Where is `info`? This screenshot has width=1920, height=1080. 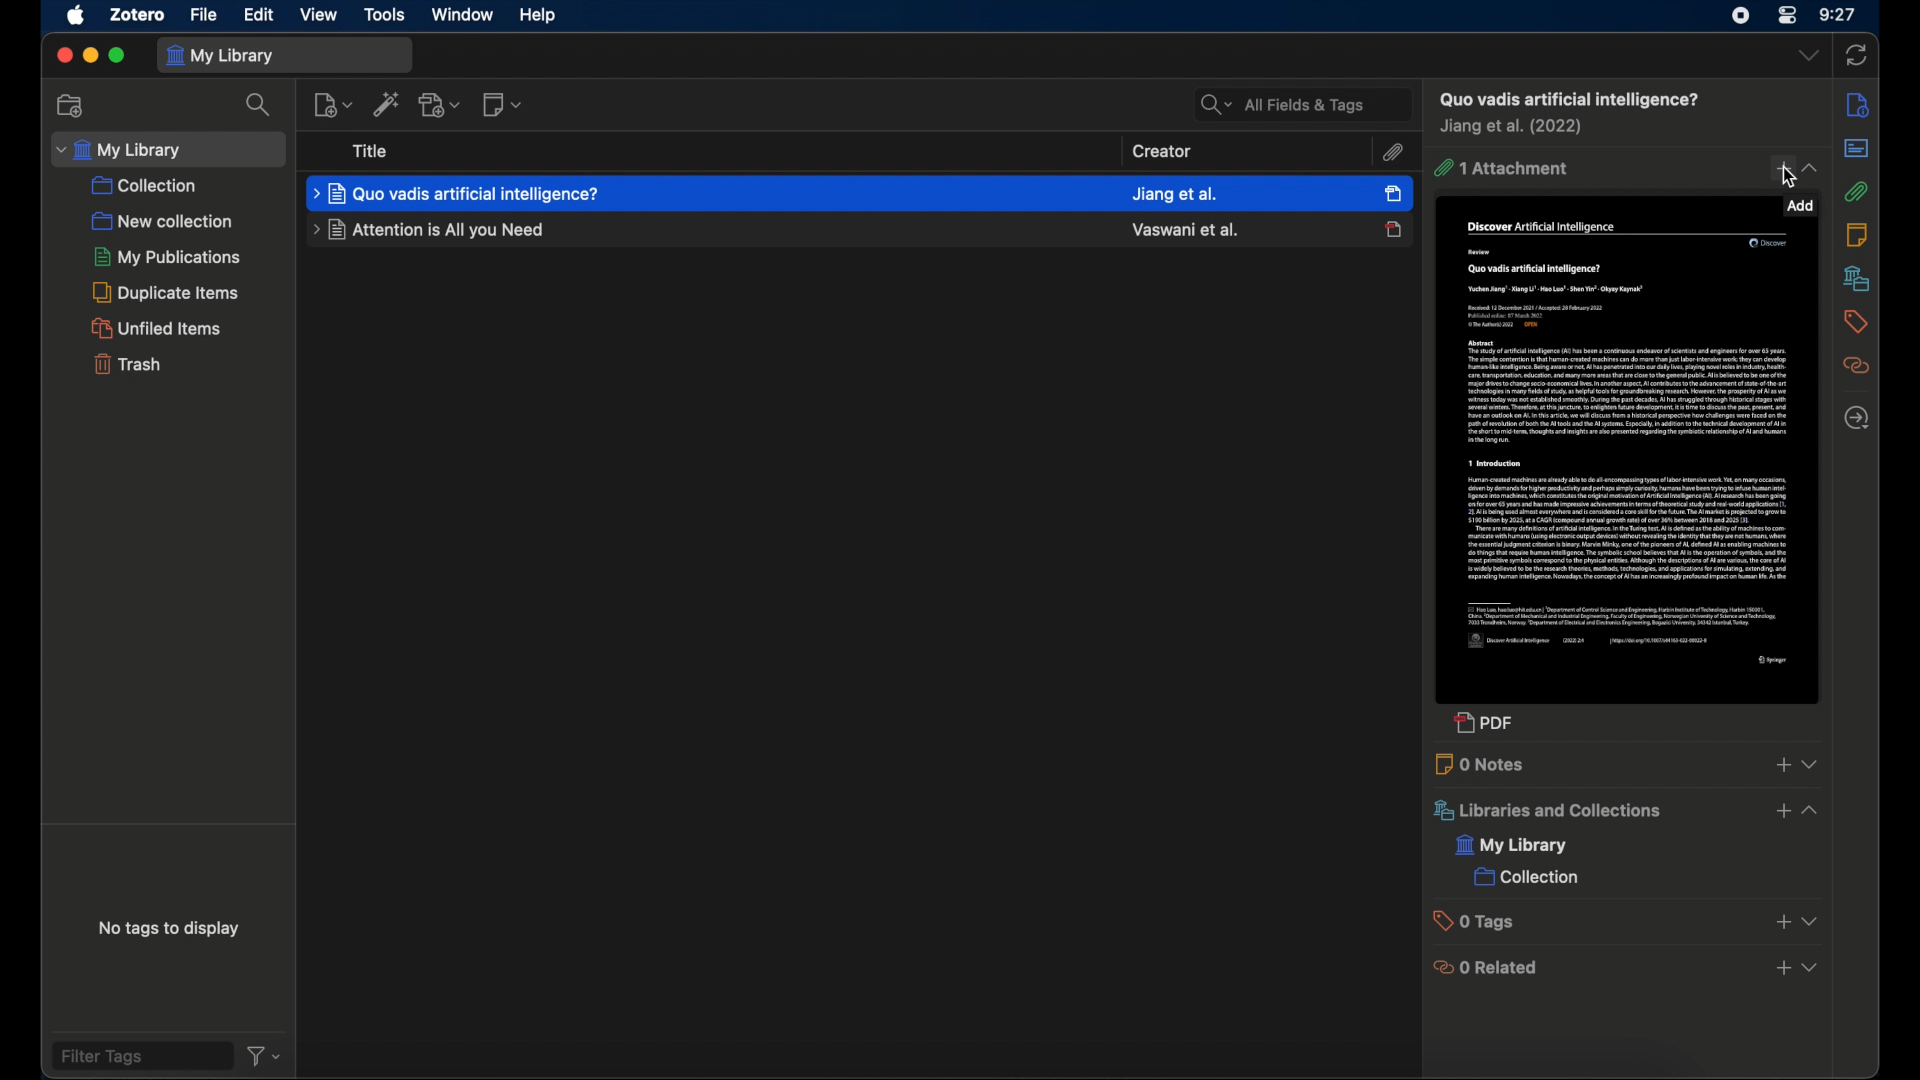
info is located at coordinates (1857, 104).